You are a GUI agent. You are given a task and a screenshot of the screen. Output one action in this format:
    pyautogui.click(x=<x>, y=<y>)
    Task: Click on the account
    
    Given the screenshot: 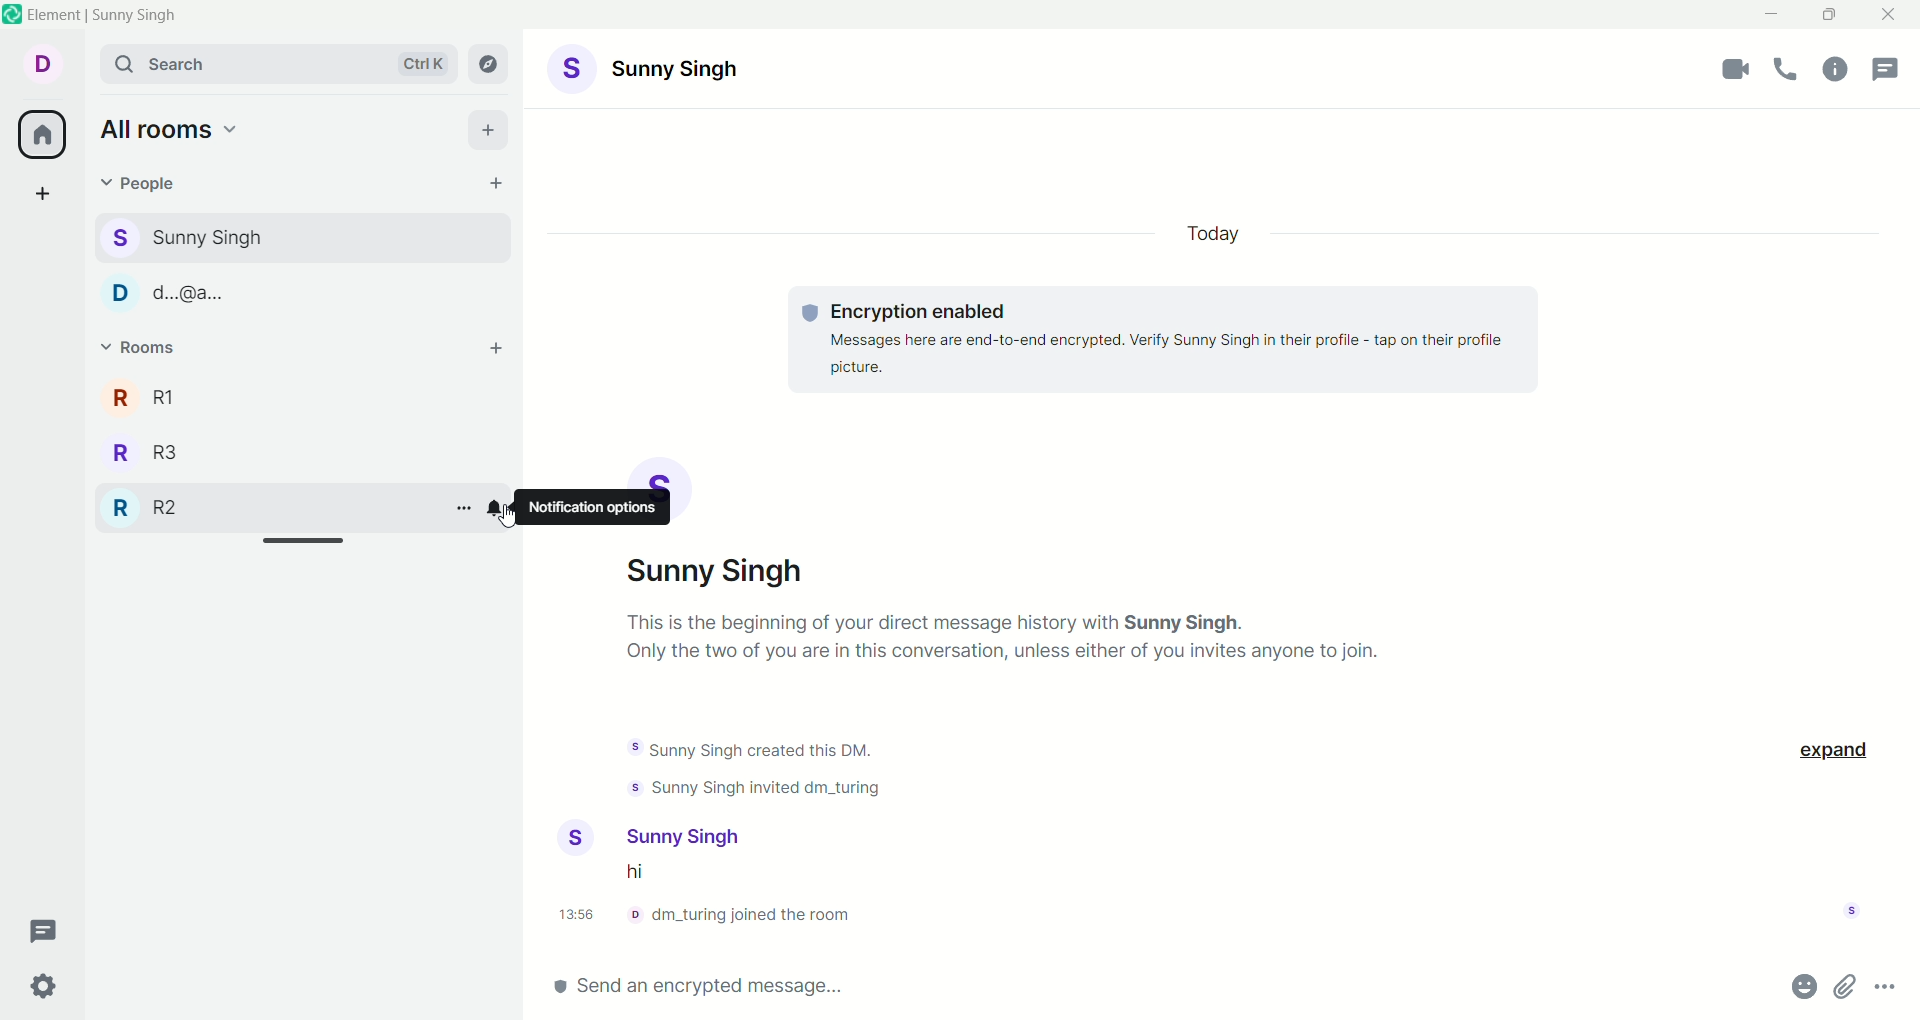 What is the action you would take?
    pyautogui.click(x=47, y=63)
    